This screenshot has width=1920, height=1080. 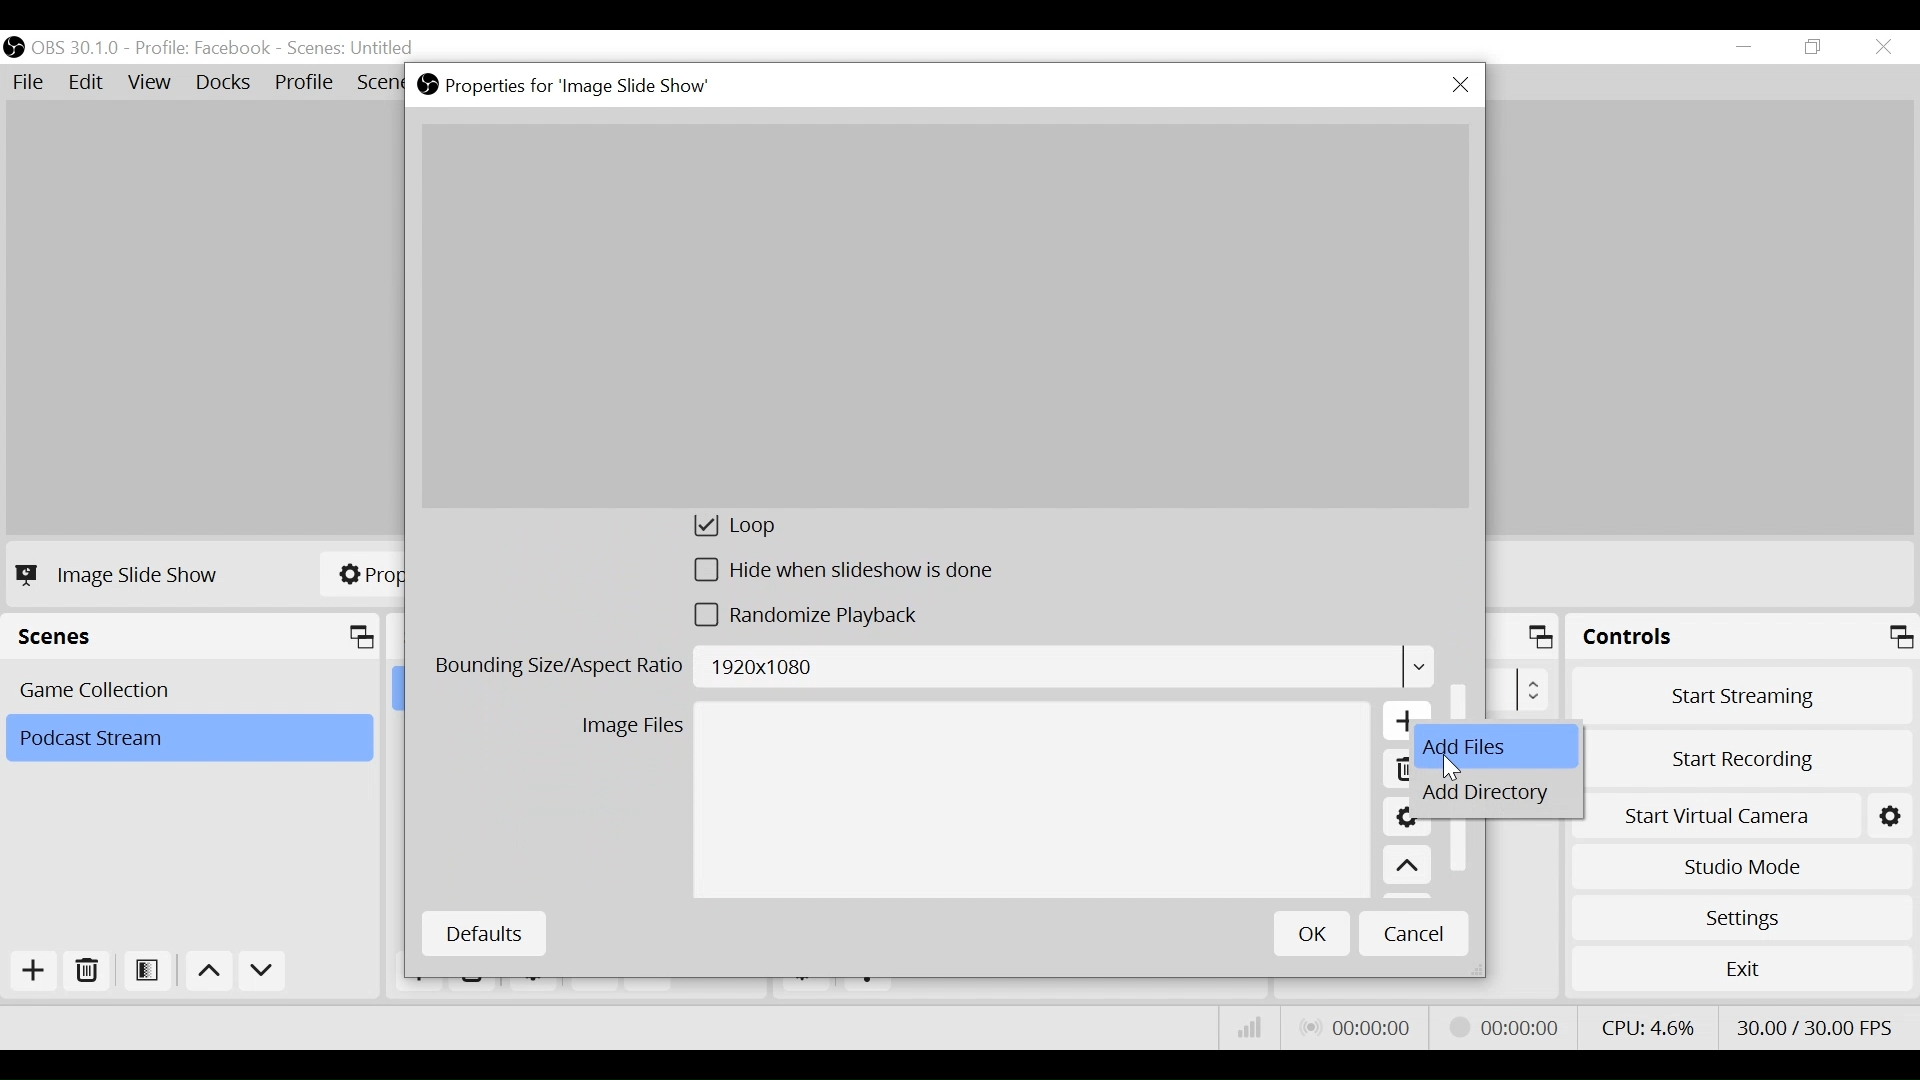 What do you see at coordinates (203, 48) in the screenshot?
I see `Profile` at bounding box center [203, 48].